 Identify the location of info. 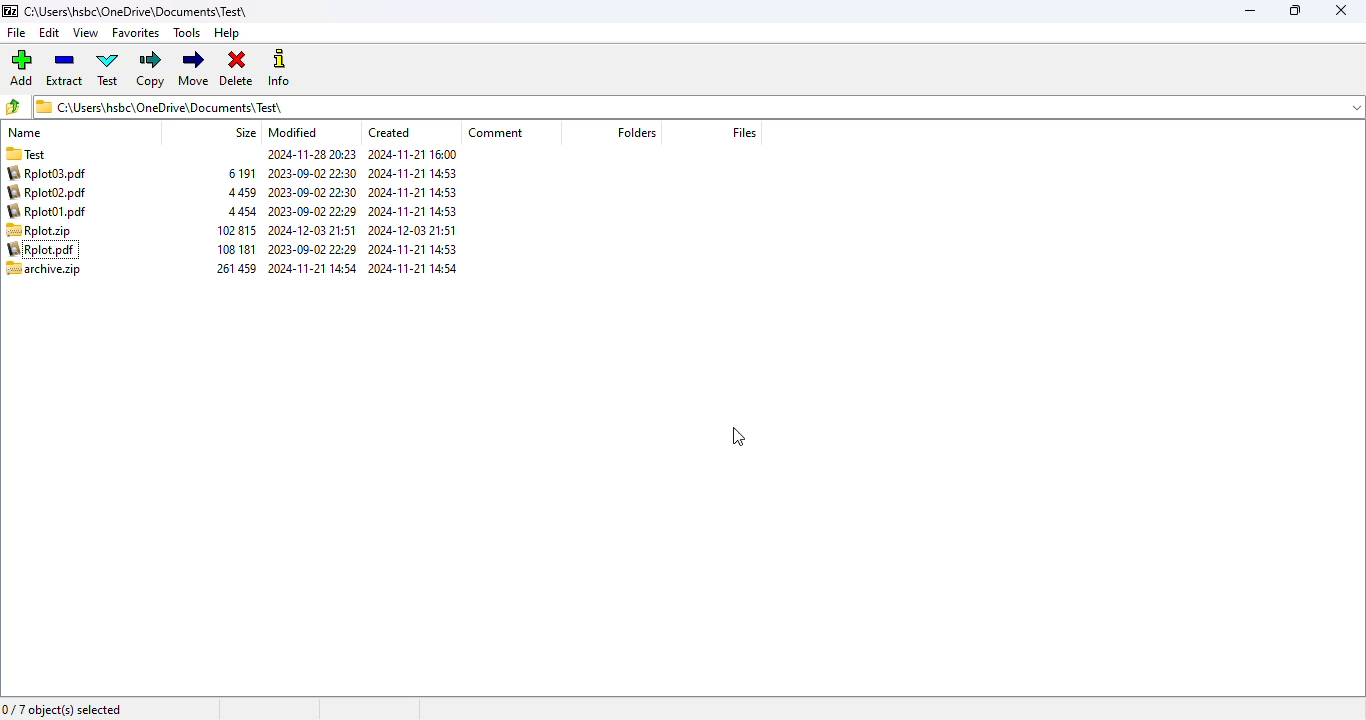
(279, 68).